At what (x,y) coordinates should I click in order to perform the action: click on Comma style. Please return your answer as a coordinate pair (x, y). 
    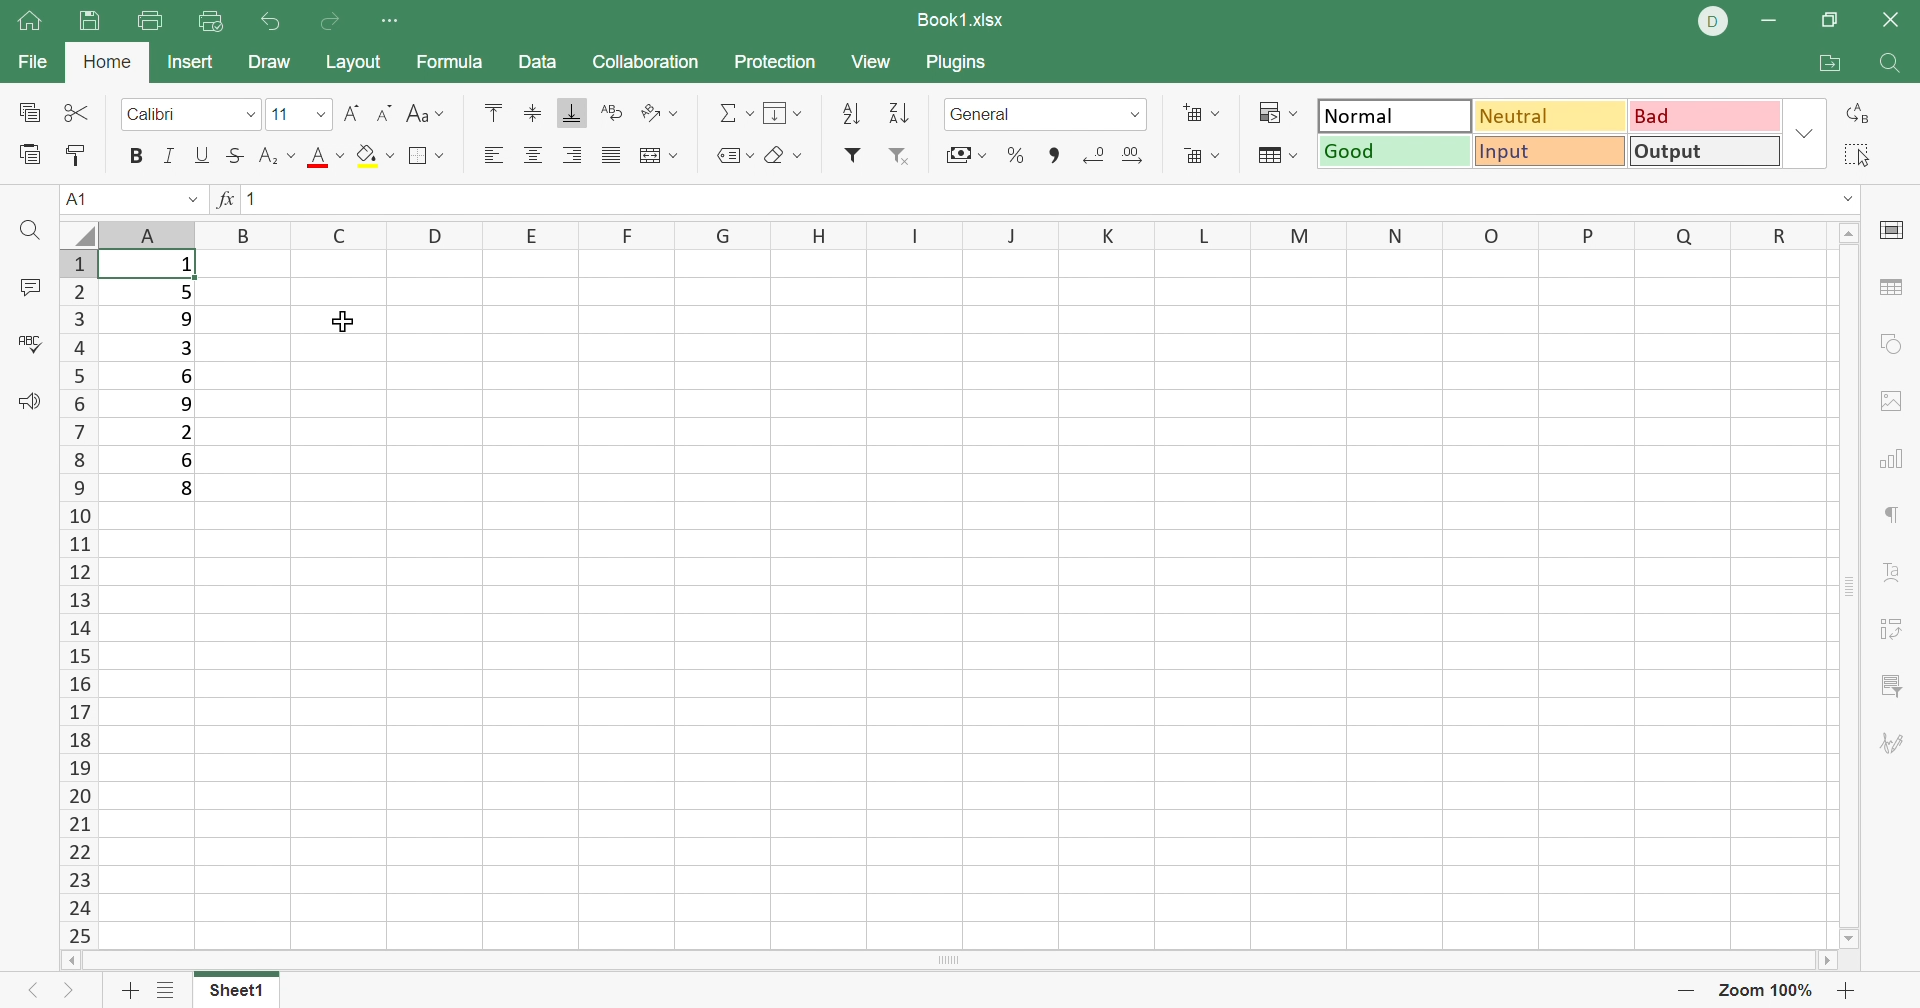
    Looking at the image, I should click on (1050, 156).